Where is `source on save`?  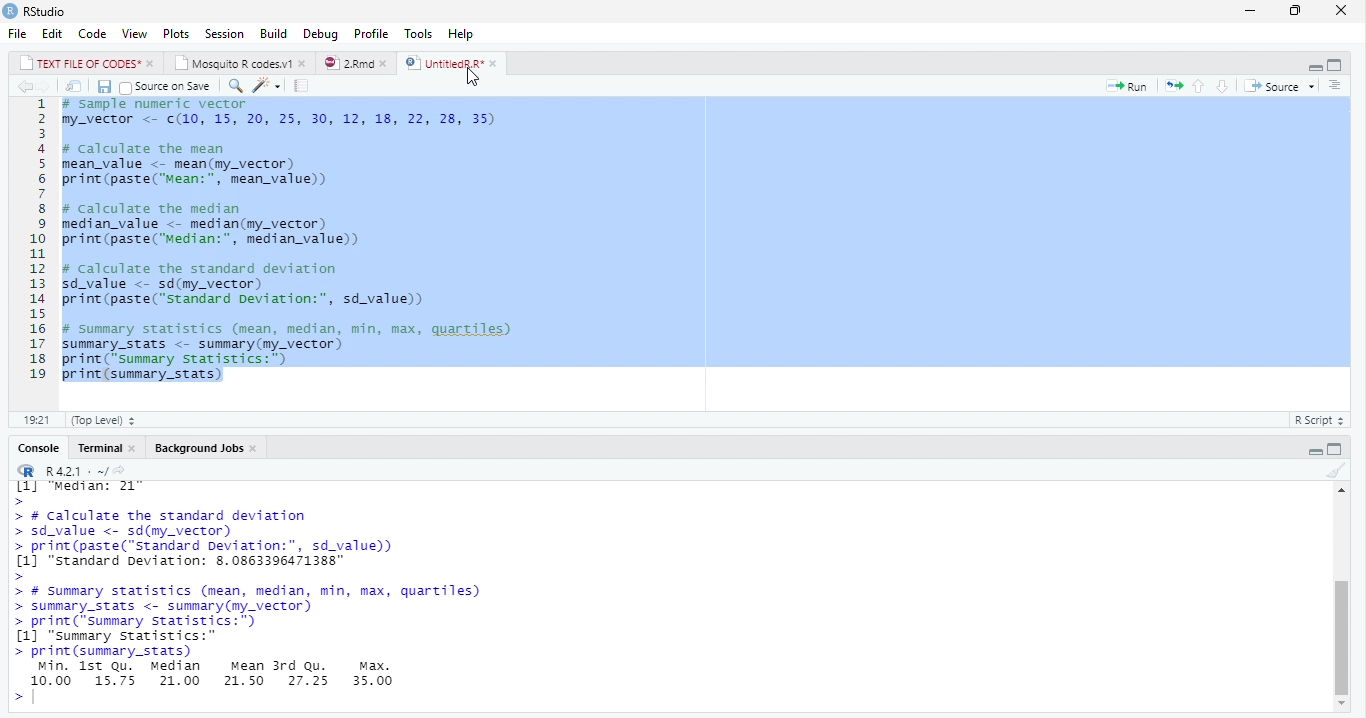 source on save is located at coordinates (168, 87).